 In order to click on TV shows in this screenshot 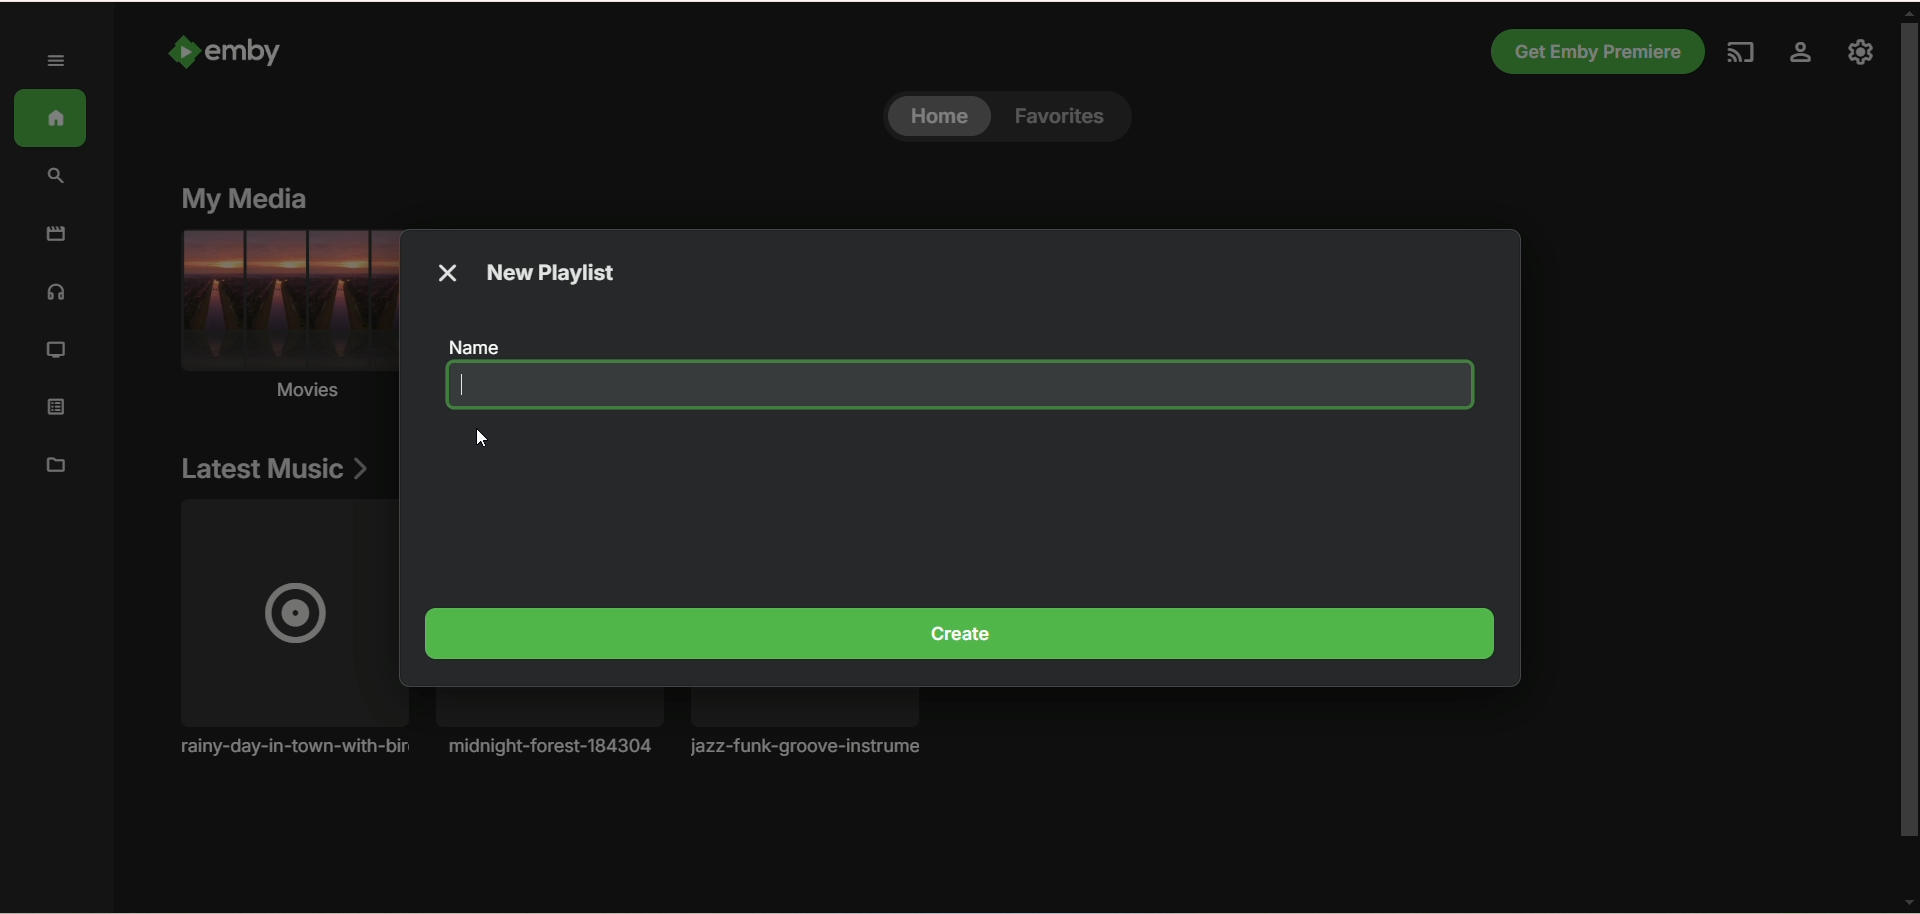, I will do `click(57, 352)`.